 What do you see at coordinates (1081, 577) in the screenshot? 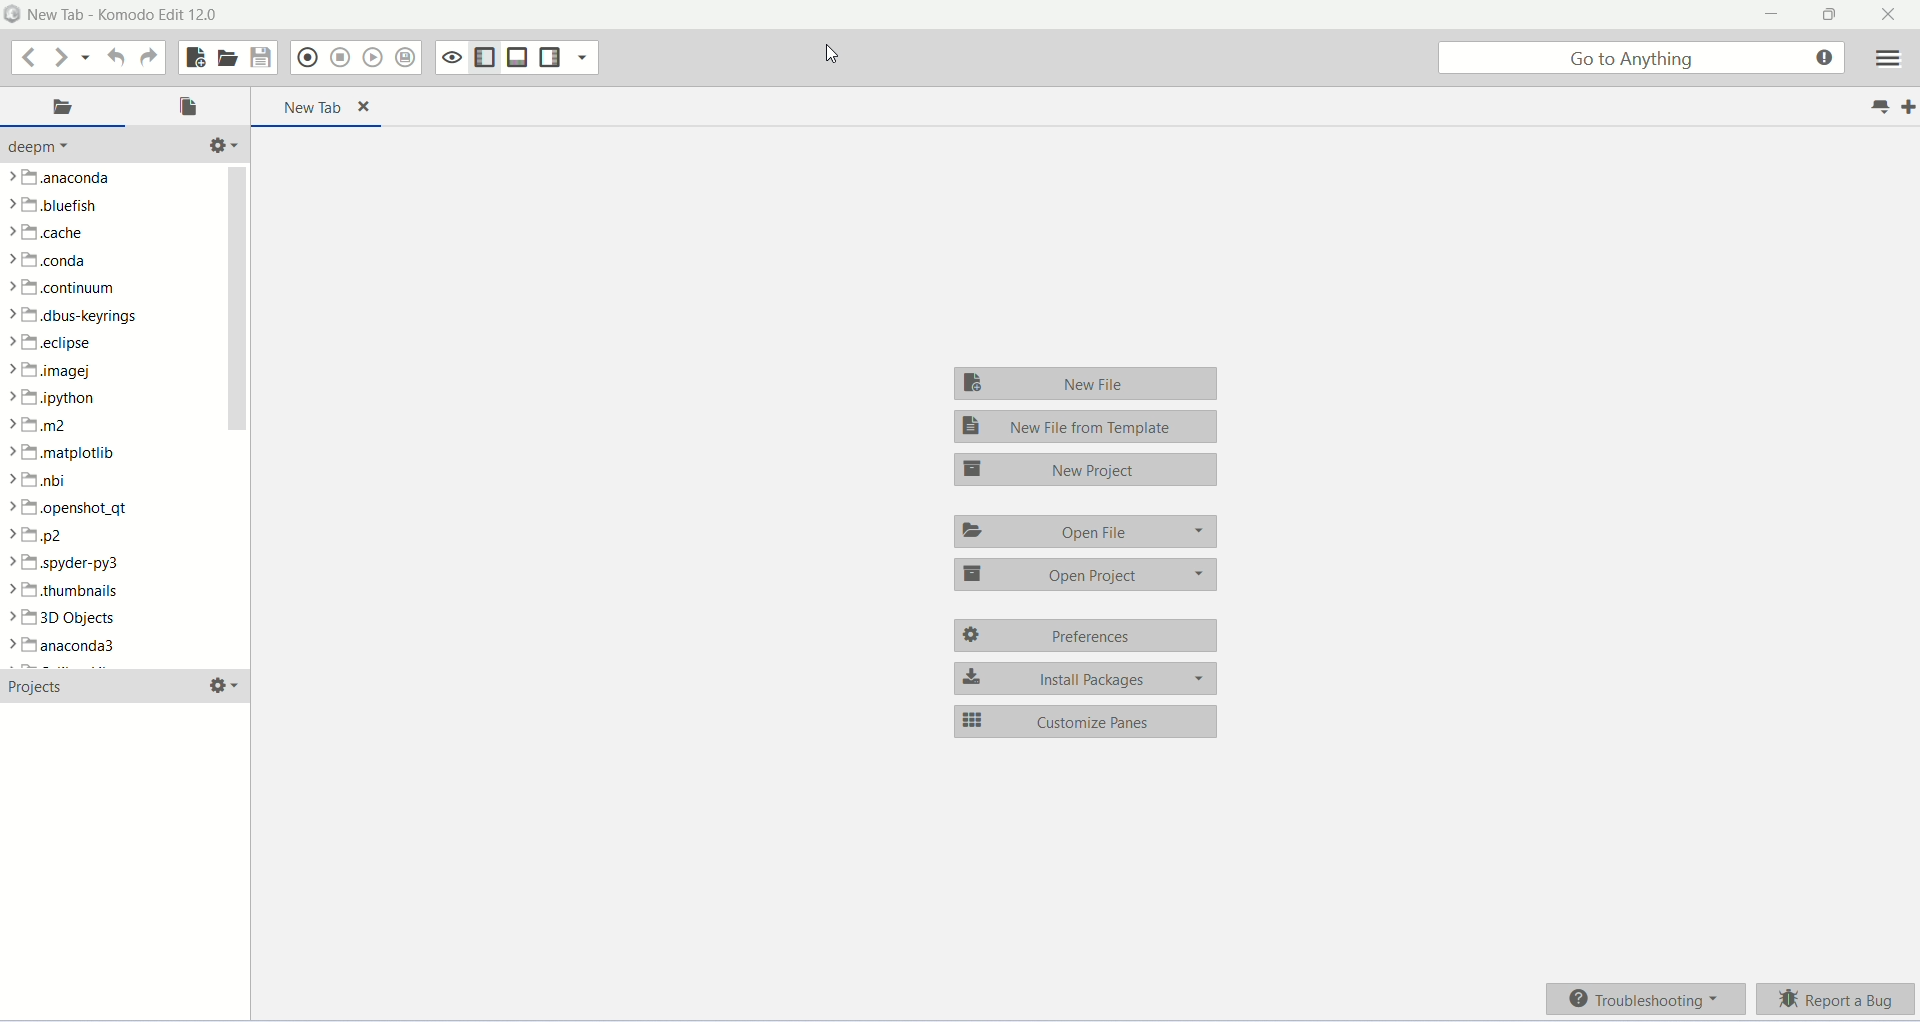
I see `open project` at bounding box center [1081, 577].